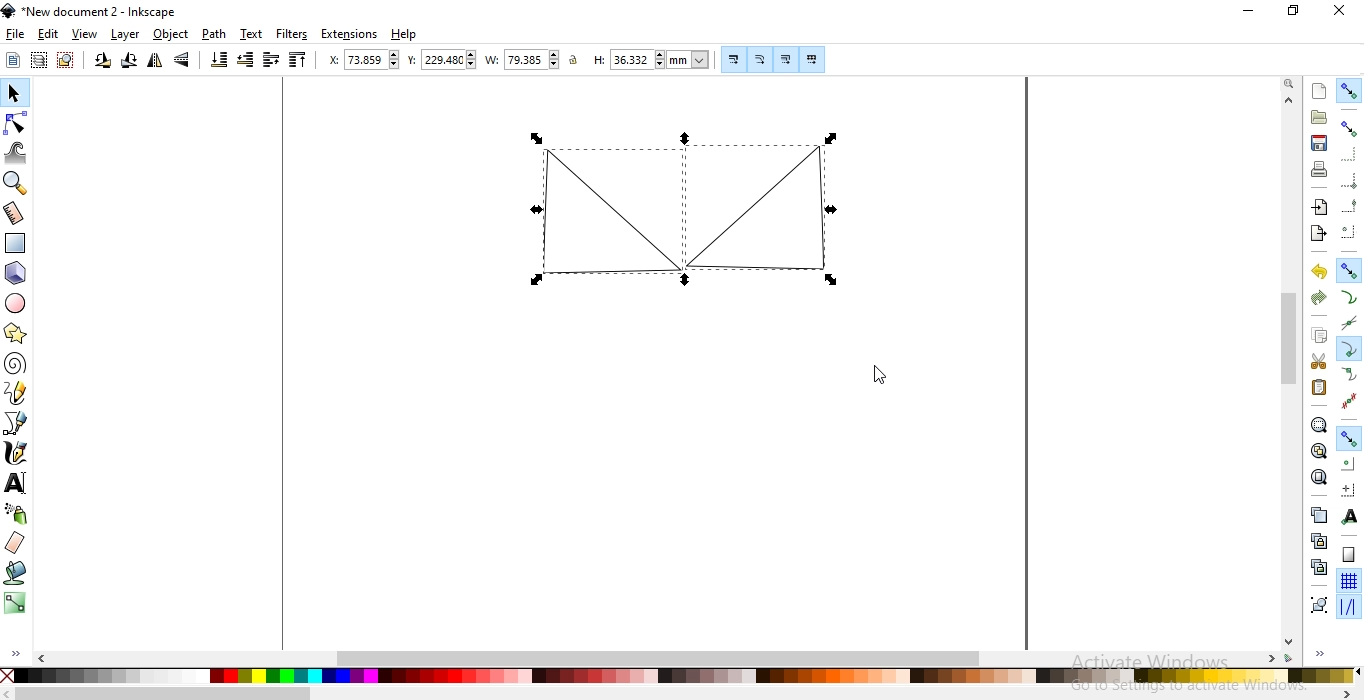 The image size is (1364, 700). What do you see at coordinates (1349, 204) in the screenshot?
I see `snapping midpoints of bounding box edges` at bounding box center [1349, 204].